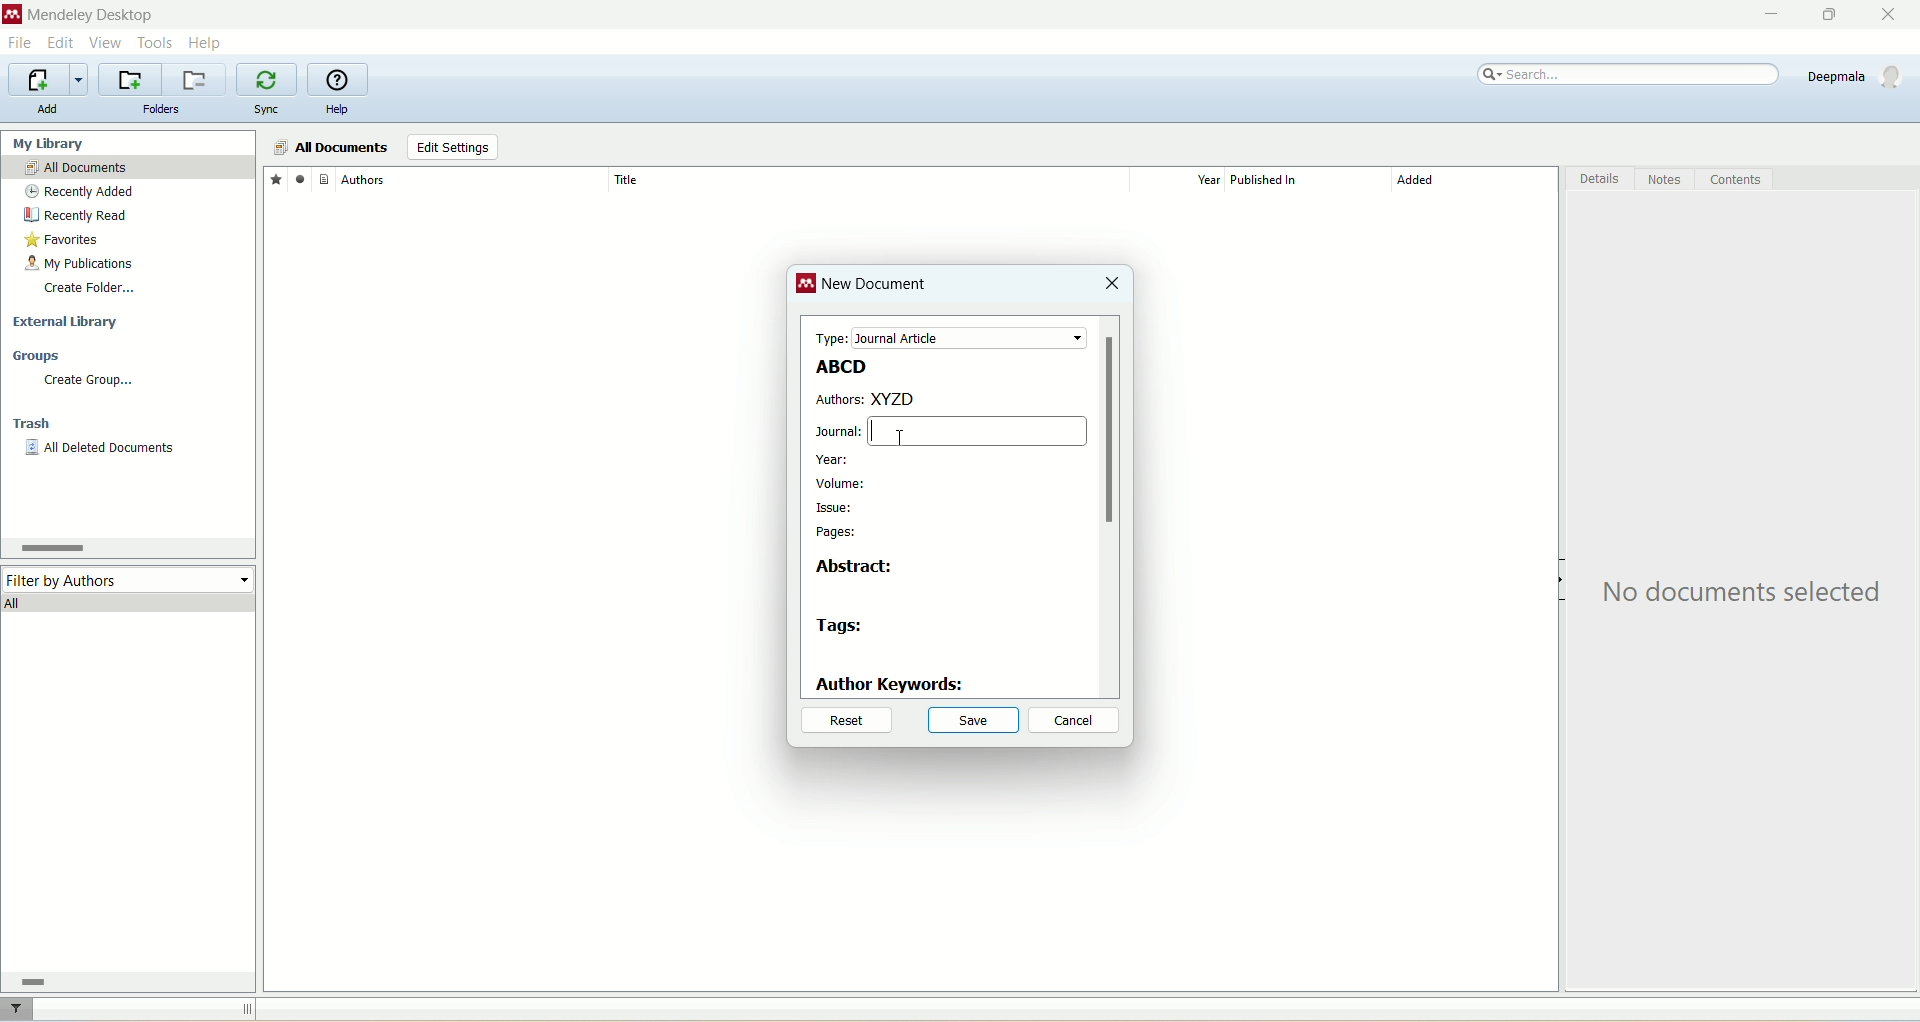 The width and height of the screenshot is (1920, 1022). I want to click on read/unread, so click(297, 178).